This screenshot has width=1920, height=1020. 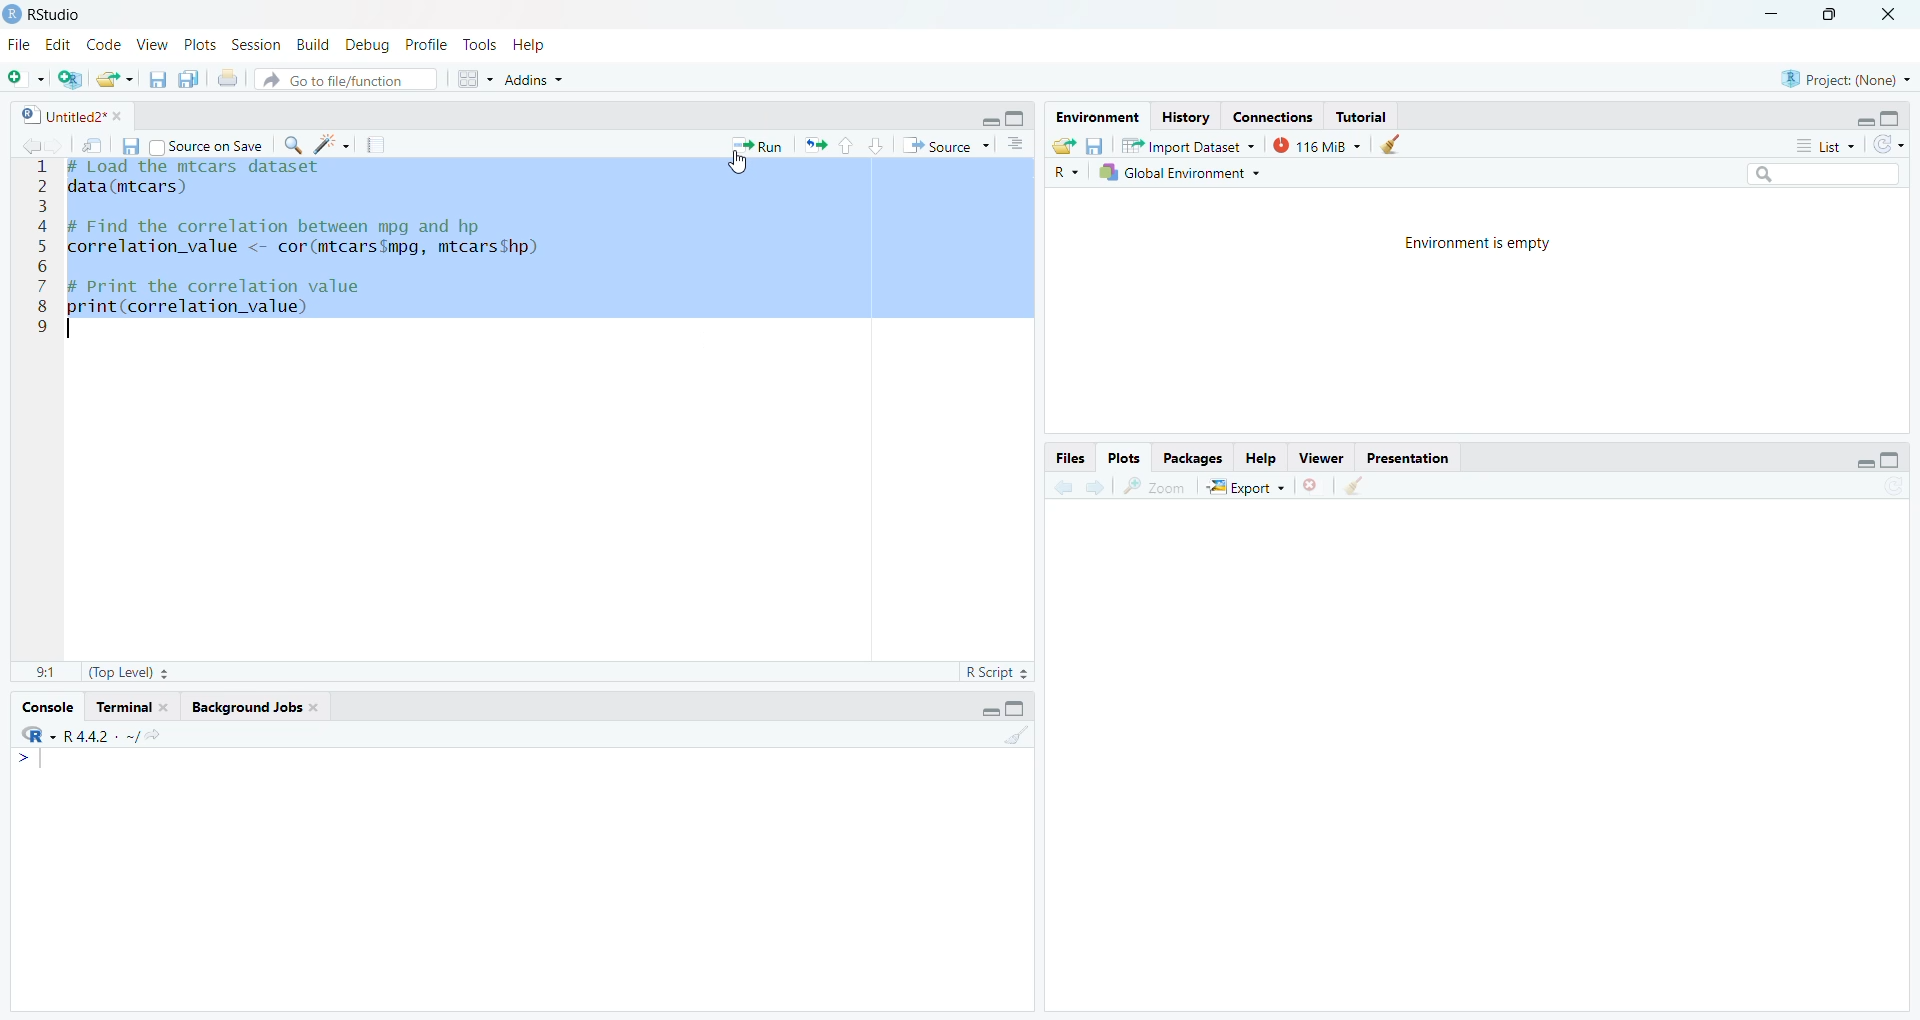 I want to click on Clear console (Ctrl +L), so click(x=1356, y=489).